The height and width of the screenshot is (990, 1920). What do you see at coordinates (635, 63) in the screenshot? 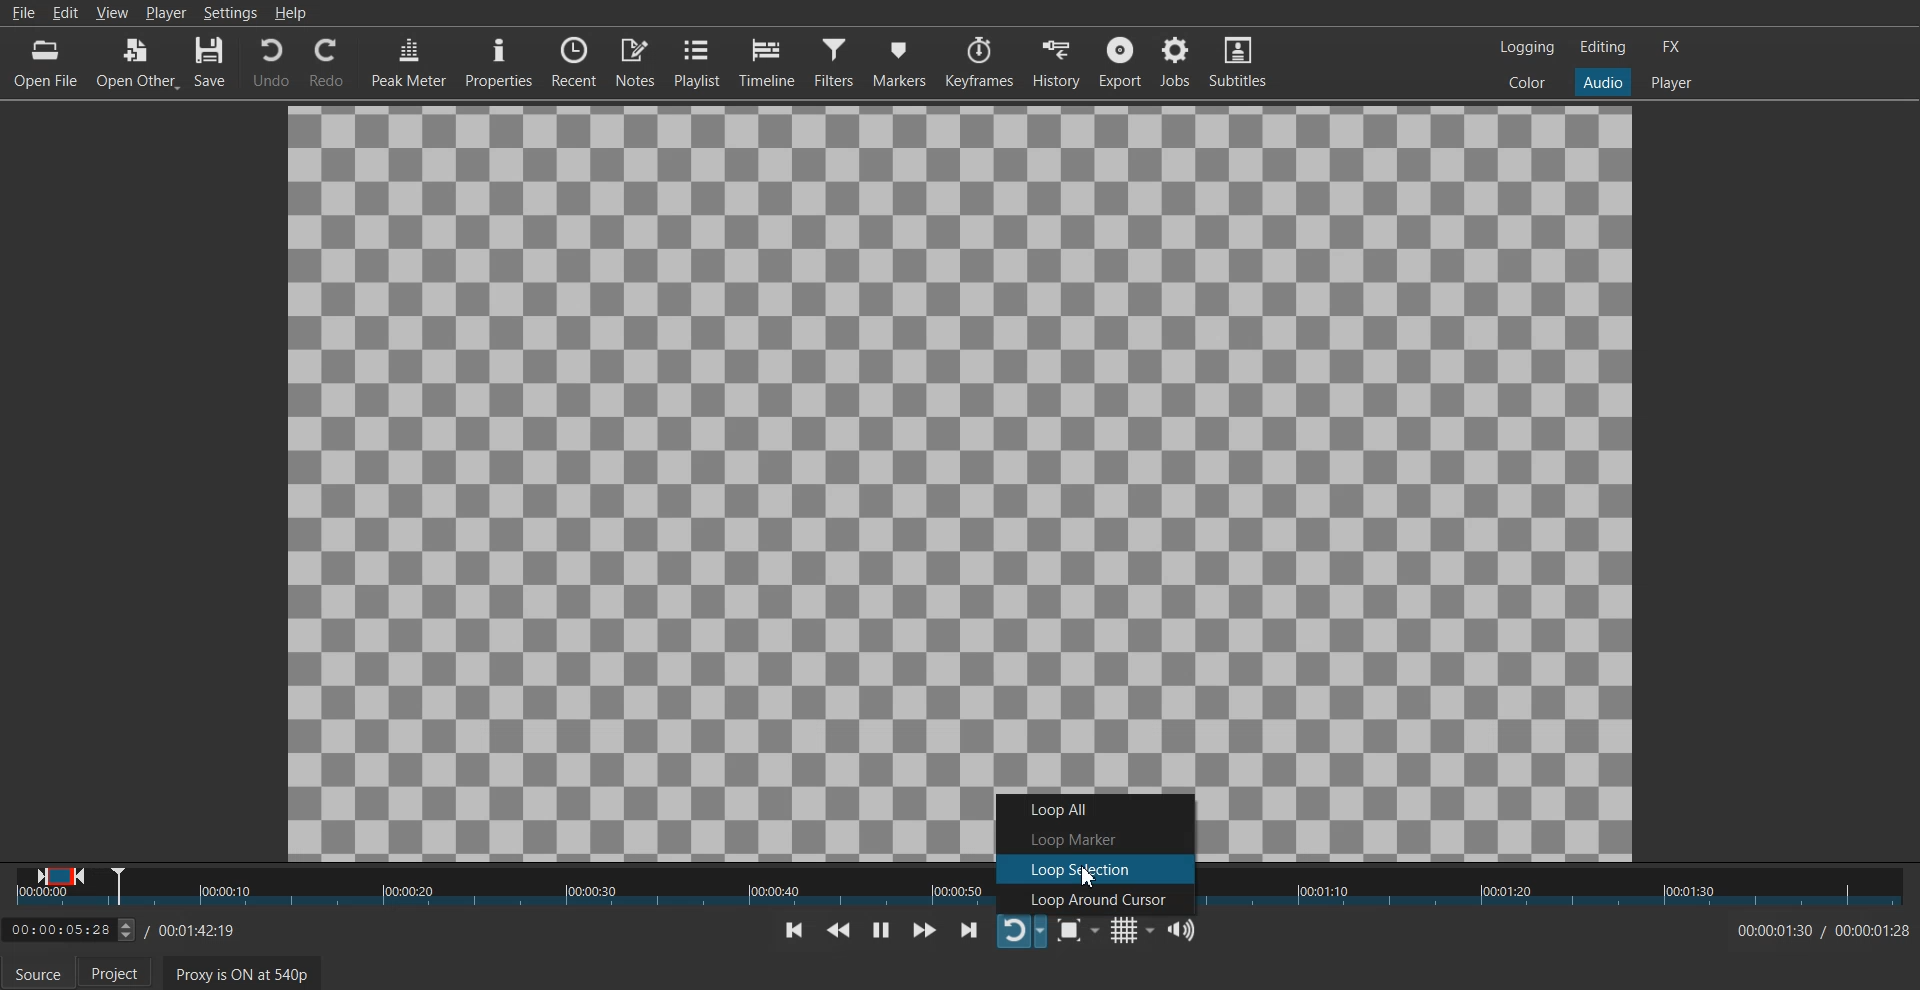
I see `Notes` at bounding box center [635, 63].